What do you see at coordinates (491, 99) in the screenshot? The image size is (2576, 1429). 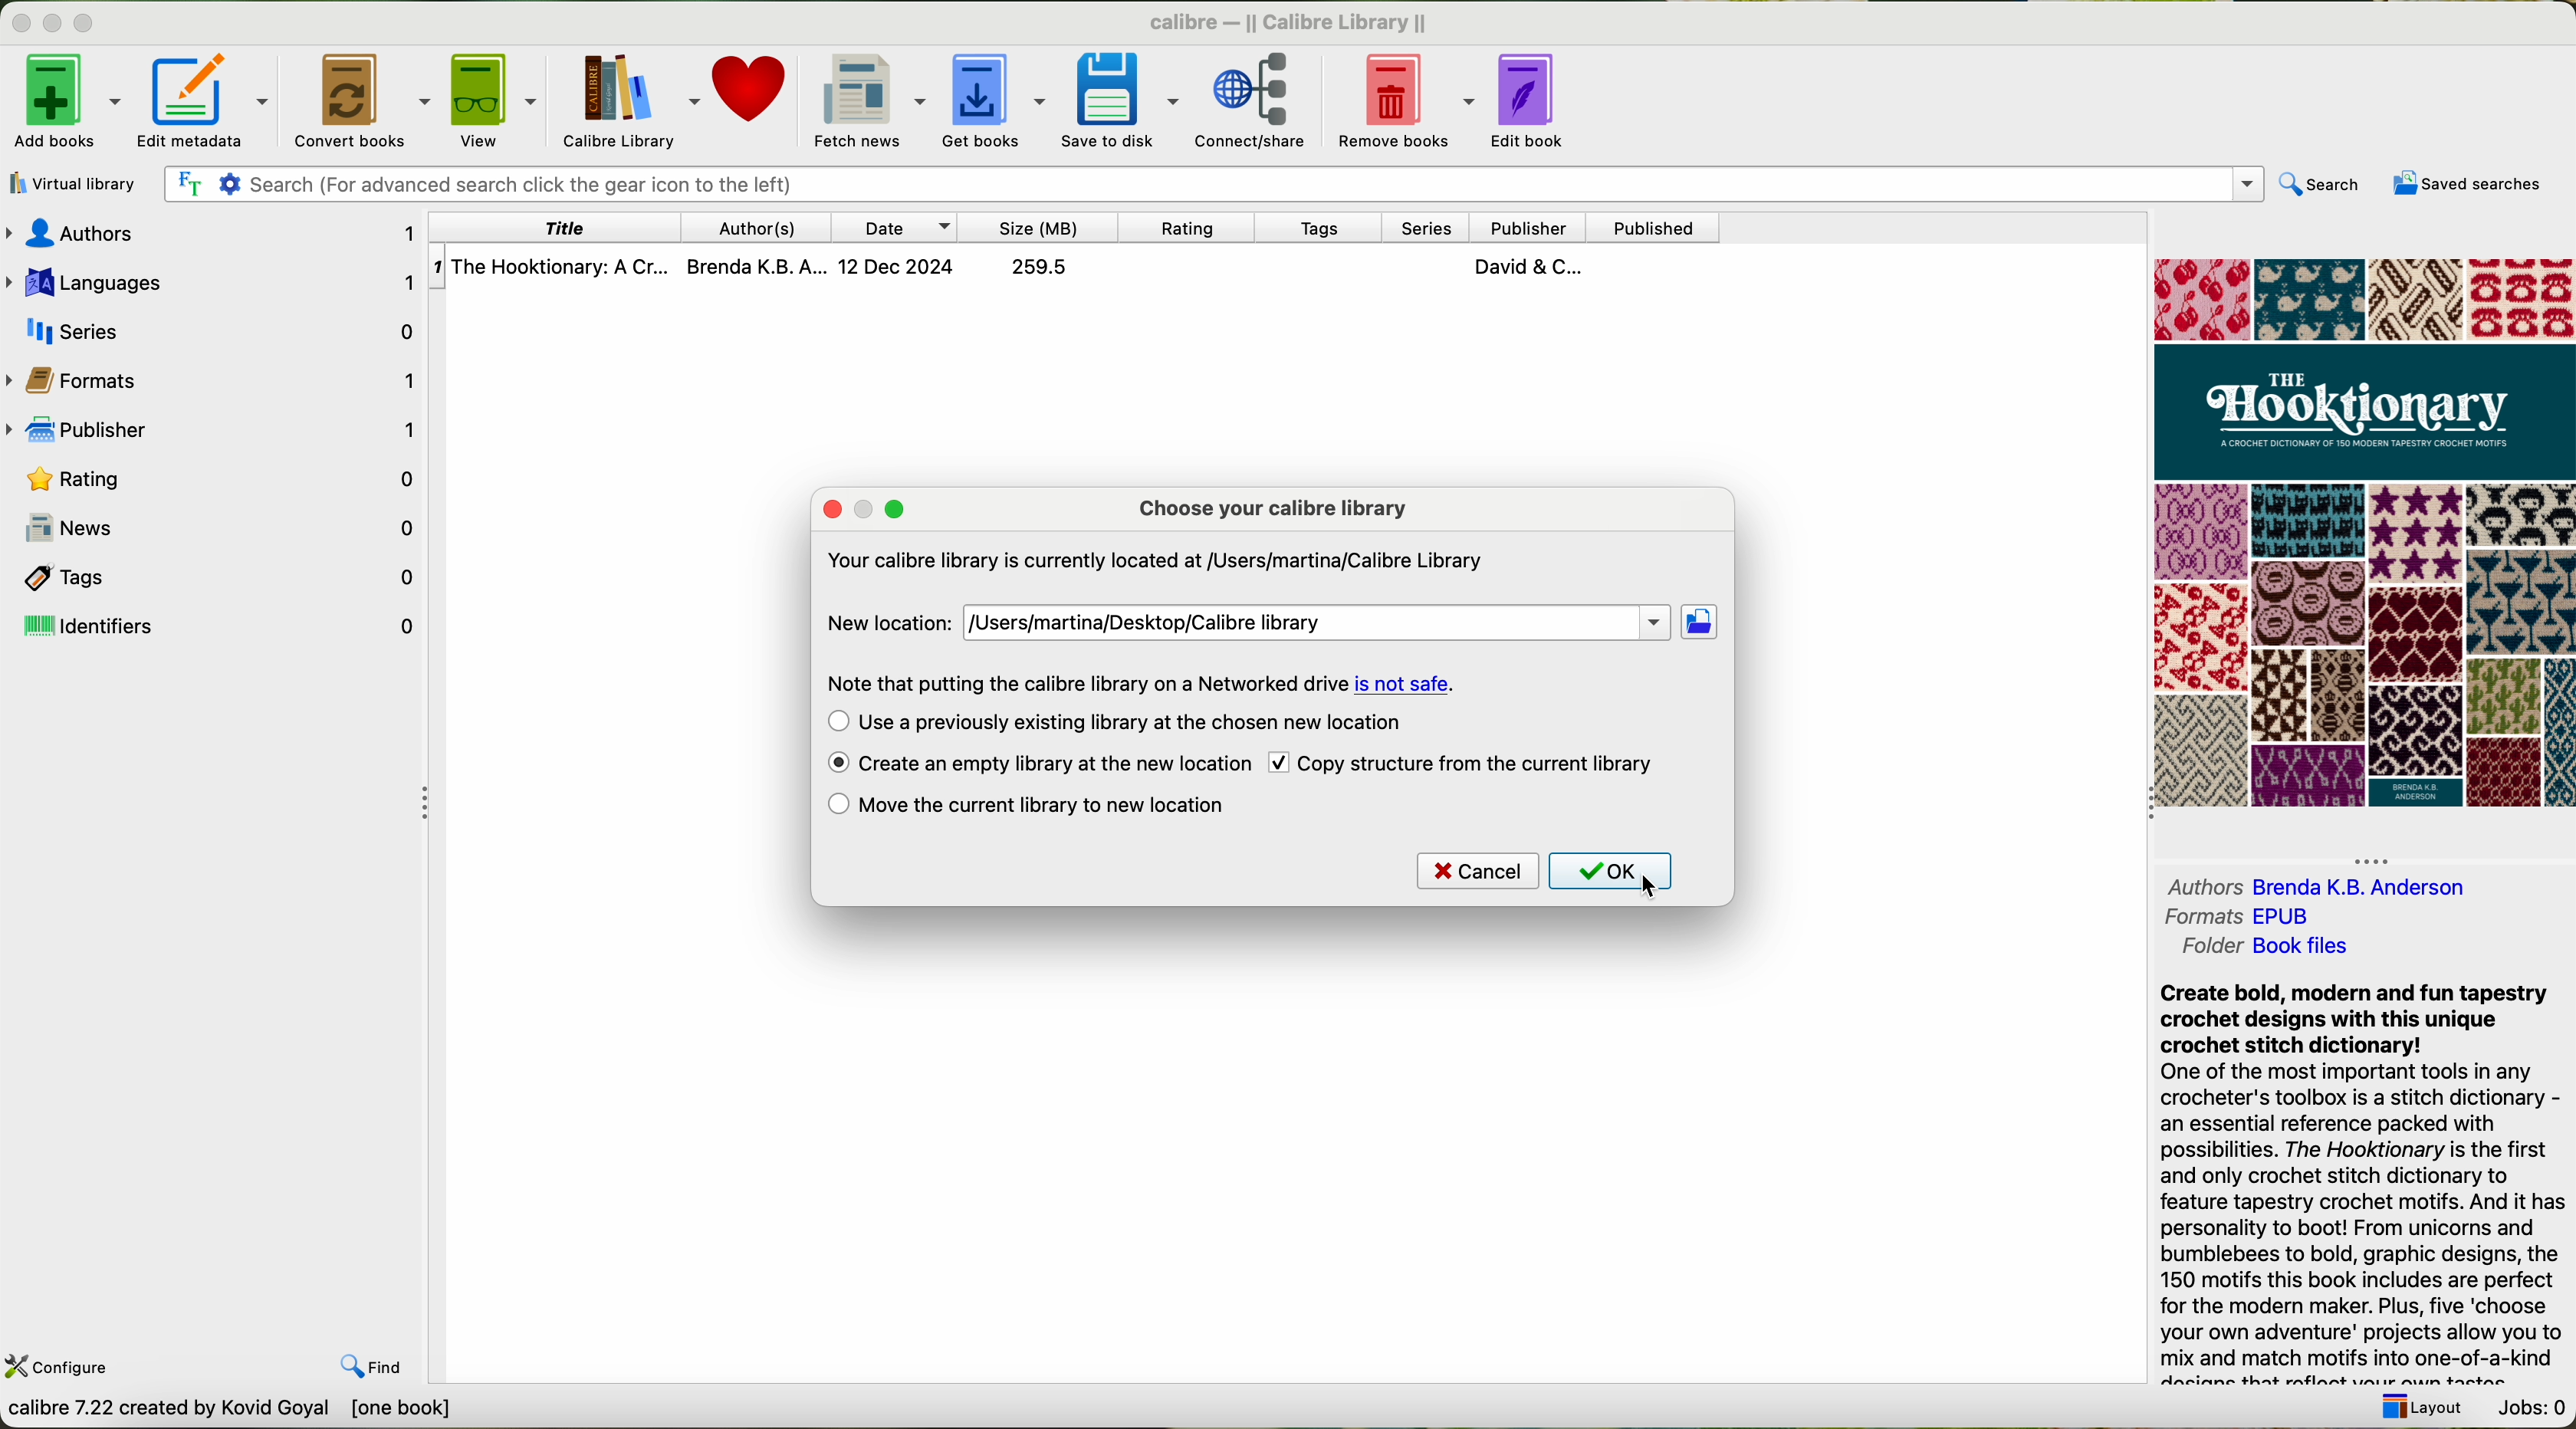 I see `view` at bounding box center [491, 99].